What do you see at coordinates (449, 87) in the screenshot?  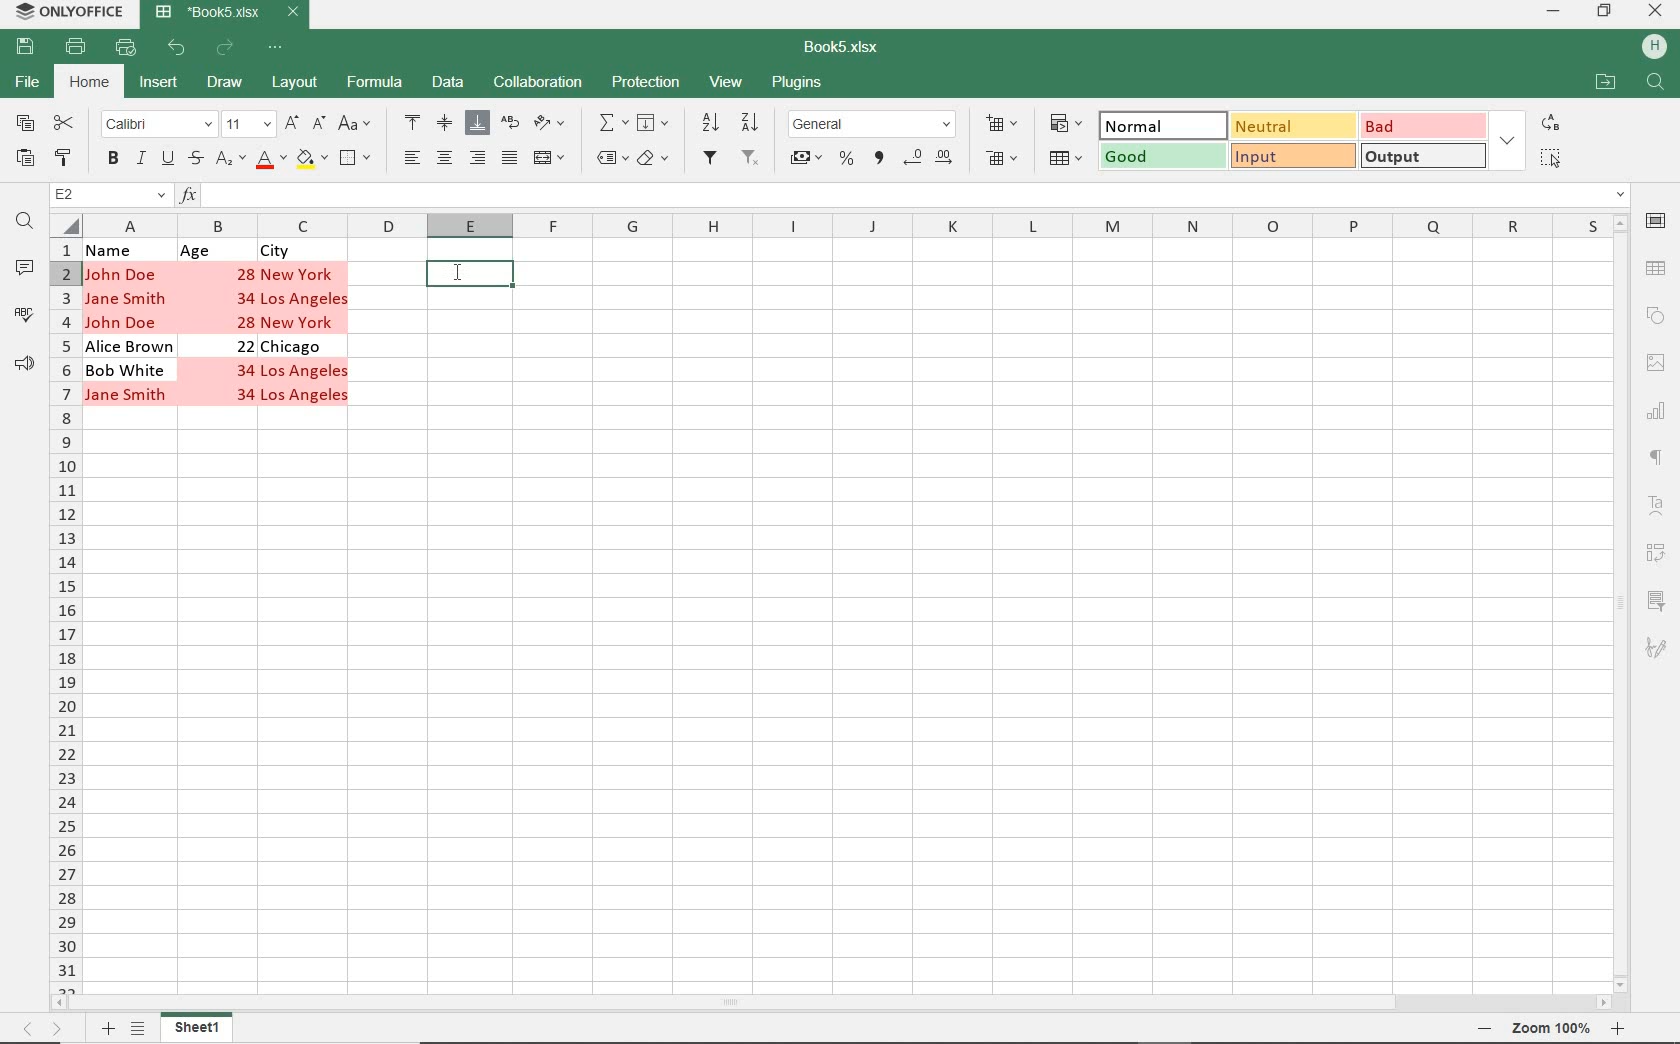 I see `DATA` at bounding box center [449, 87].